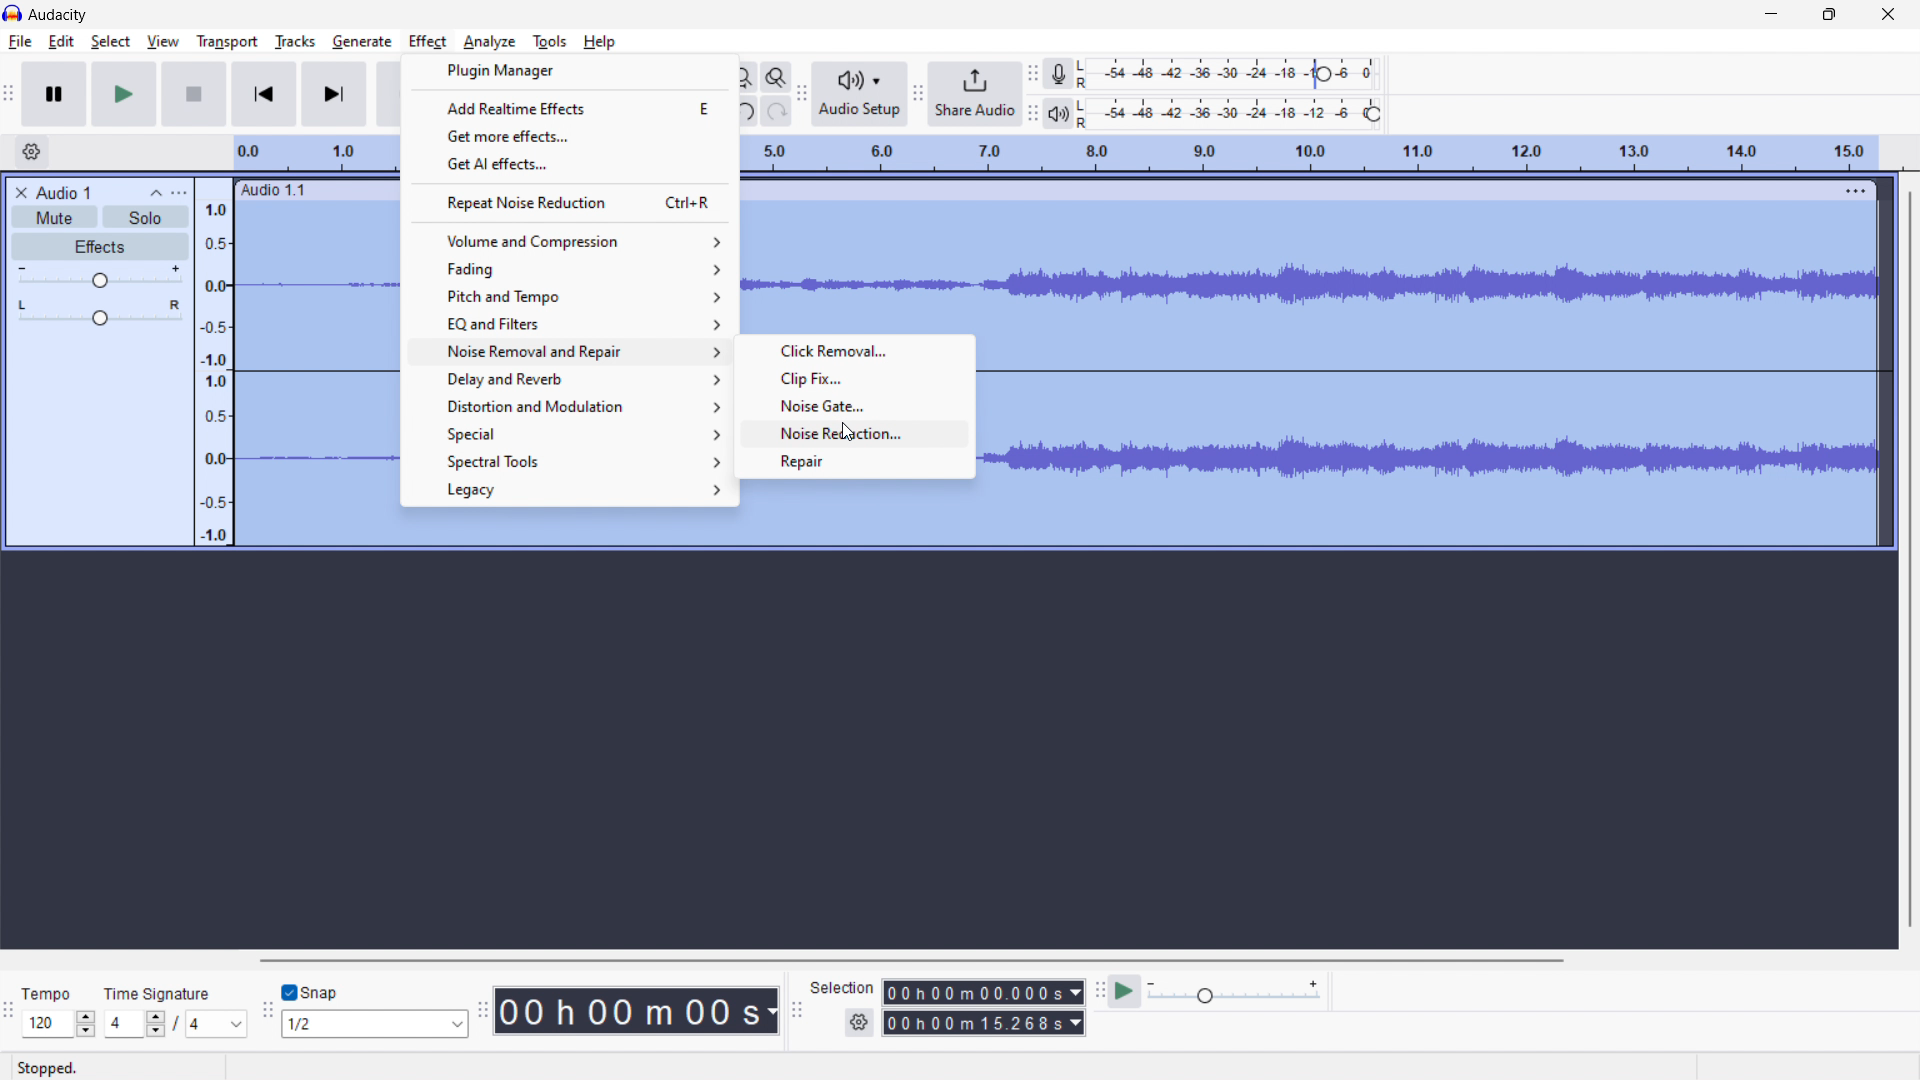  I want to click on clip fix, so click(854, 379).